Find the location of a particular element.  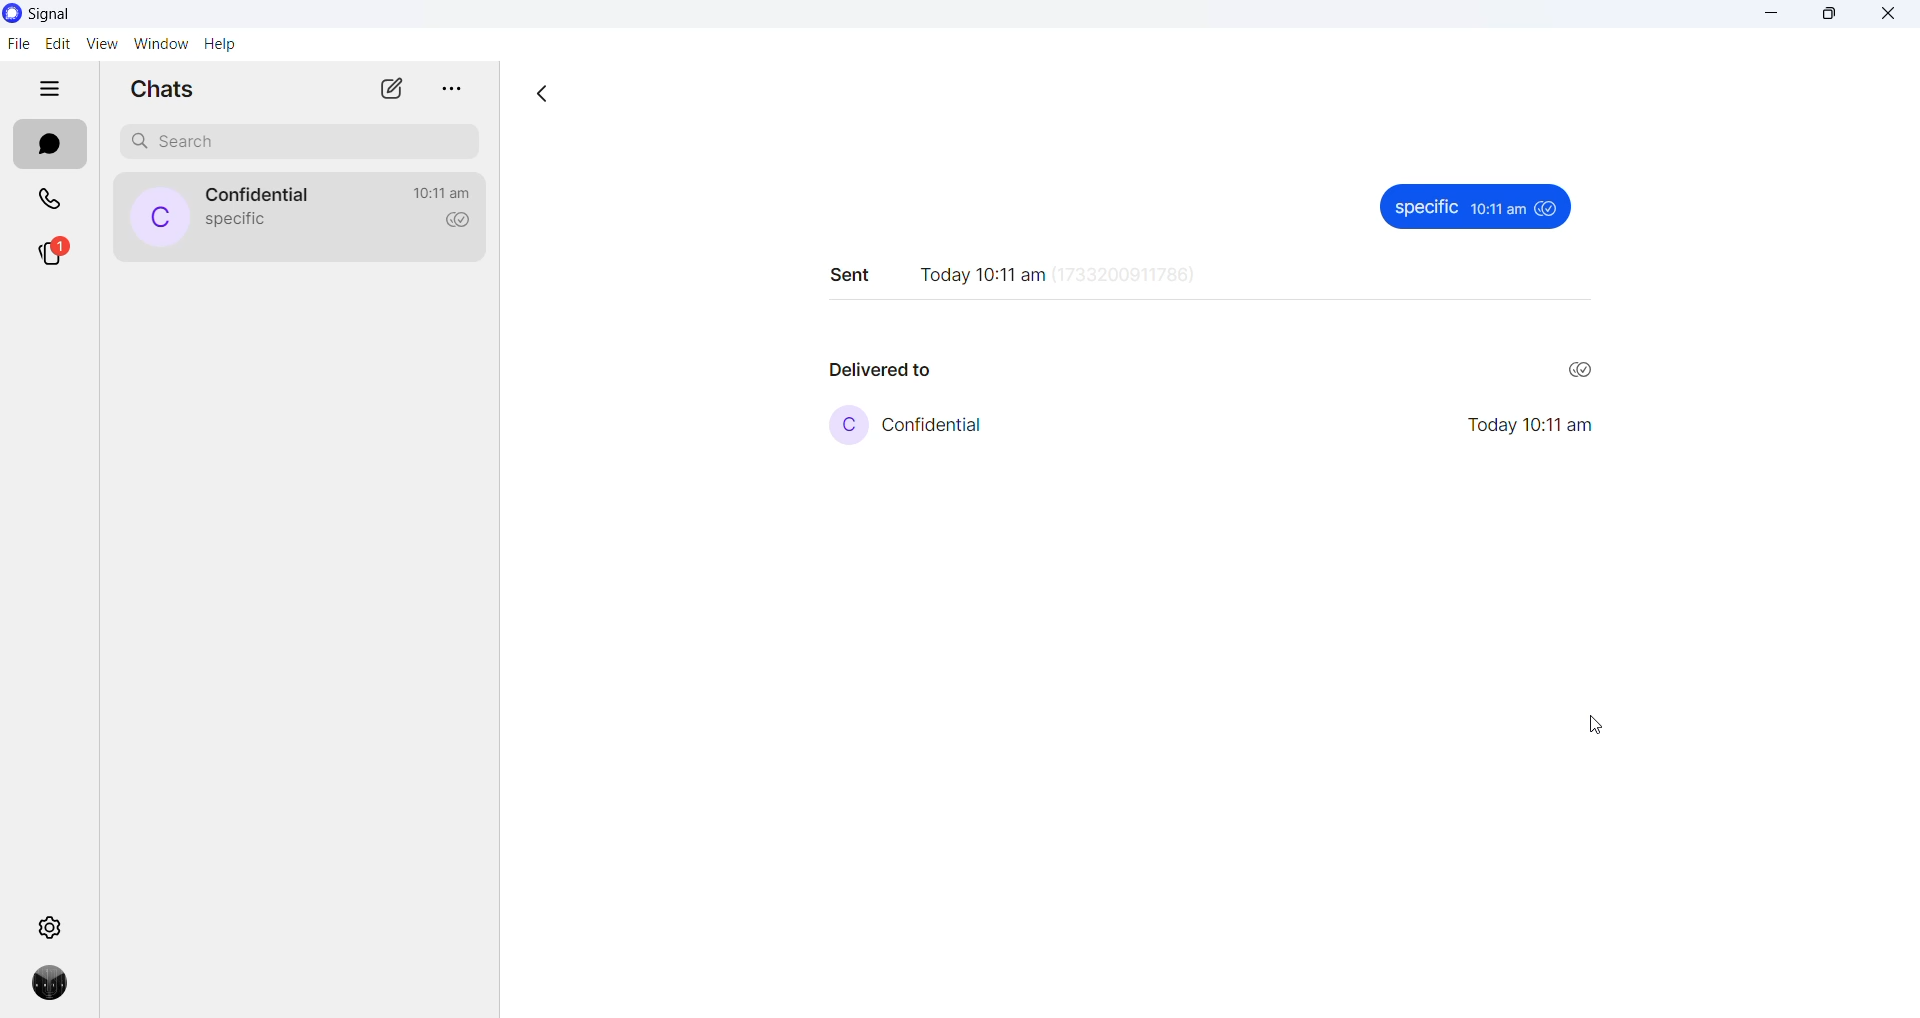

signal logo is located at coordinates (70, 16).